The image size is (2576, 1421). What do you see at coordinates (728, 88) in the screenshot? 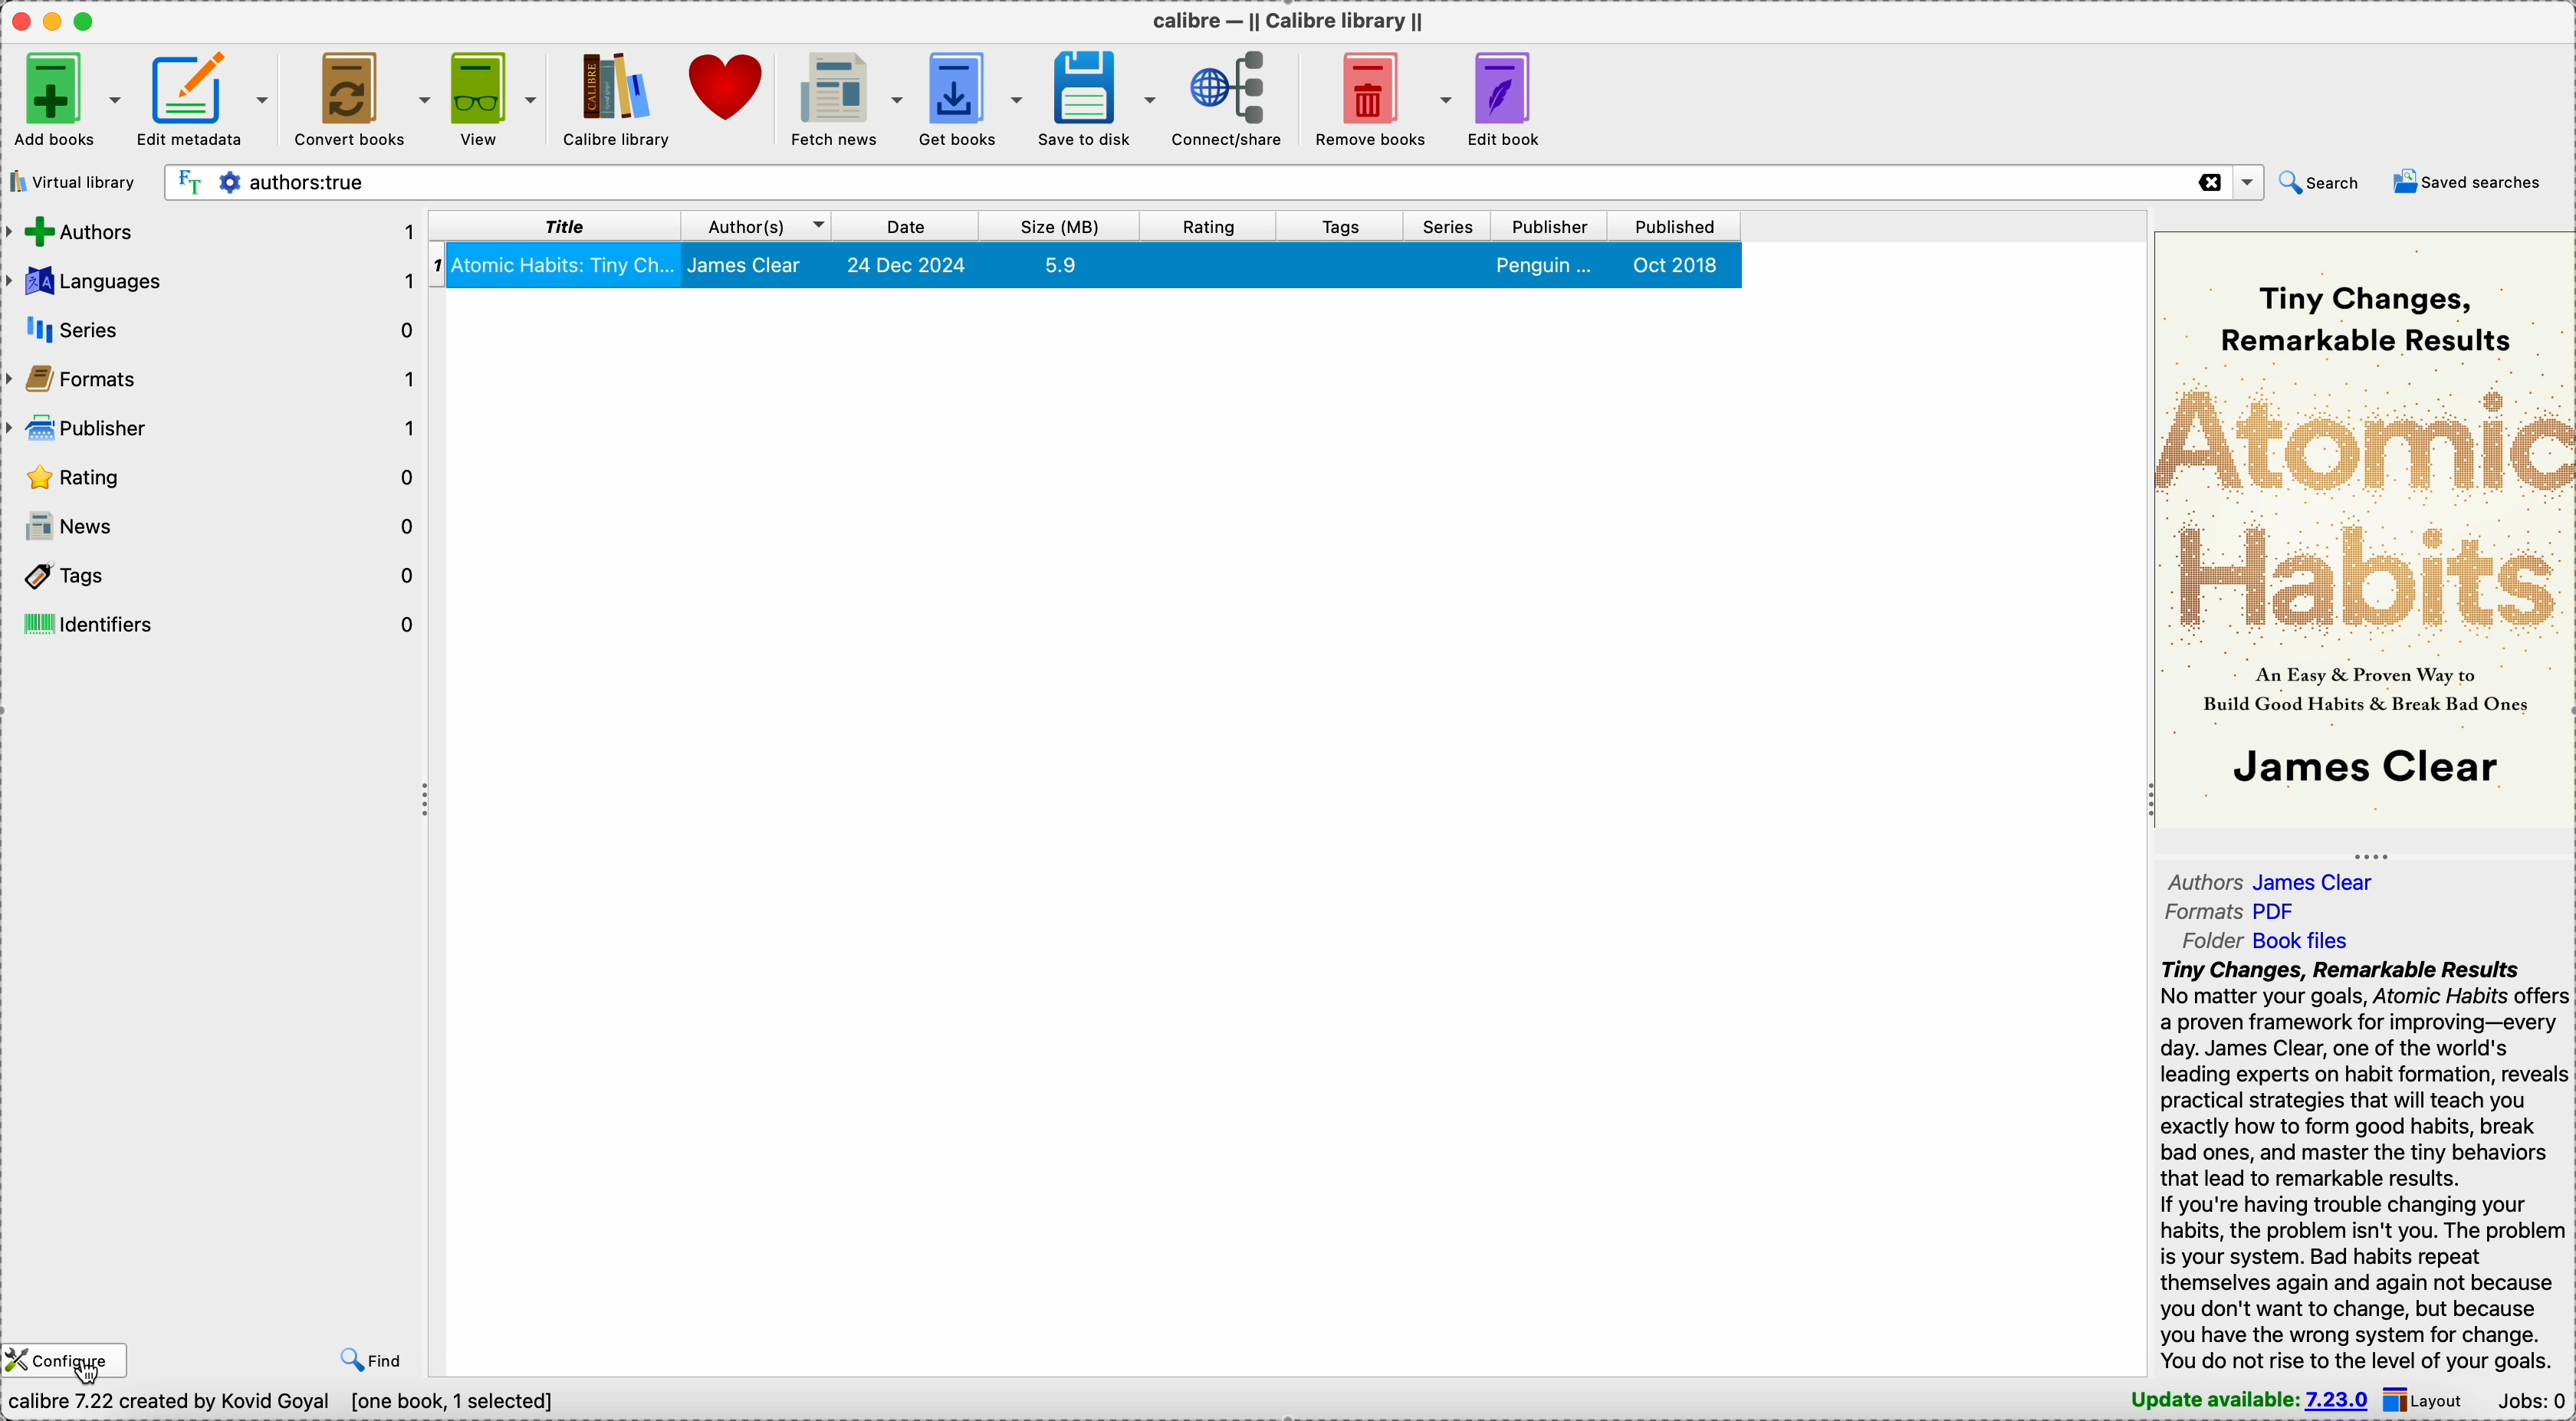
I see `donate` at bounding box center [728, 88].